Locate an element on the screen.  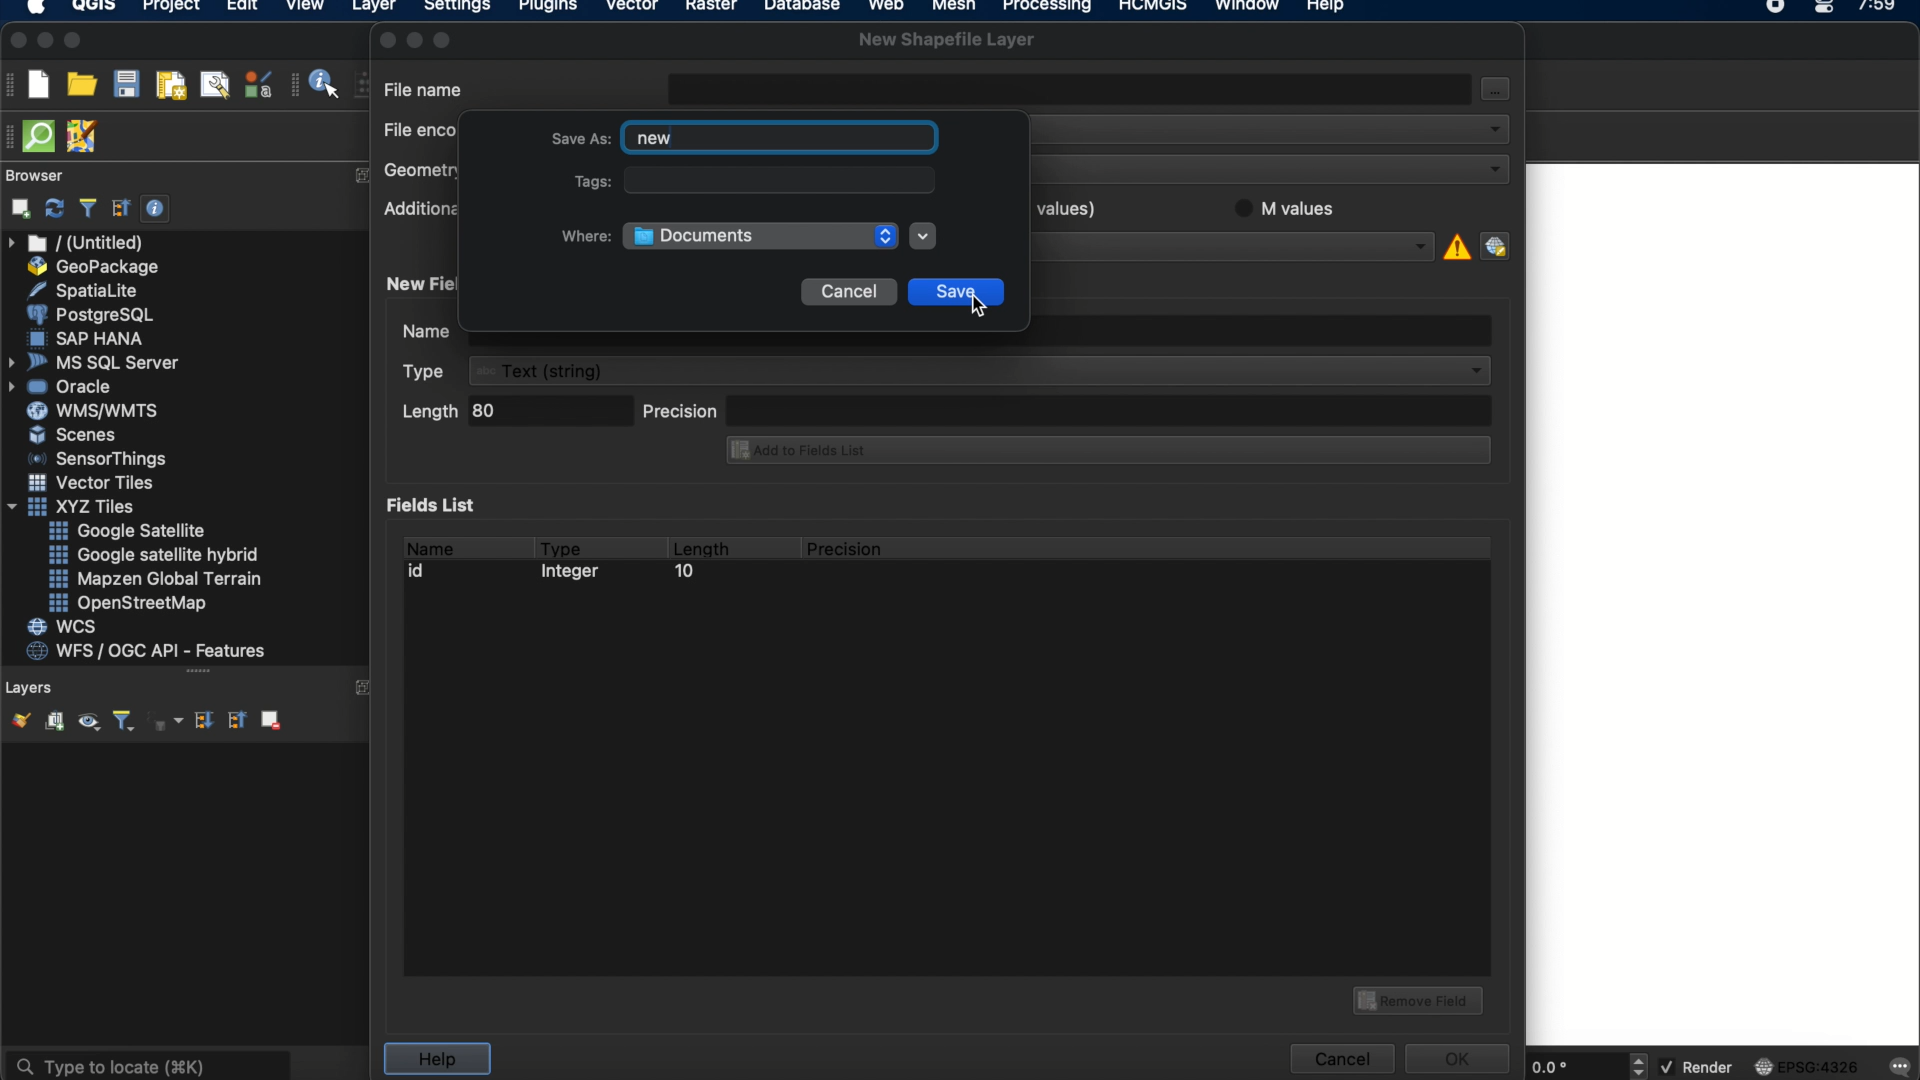
show layout is located at coordinates (215, 84).